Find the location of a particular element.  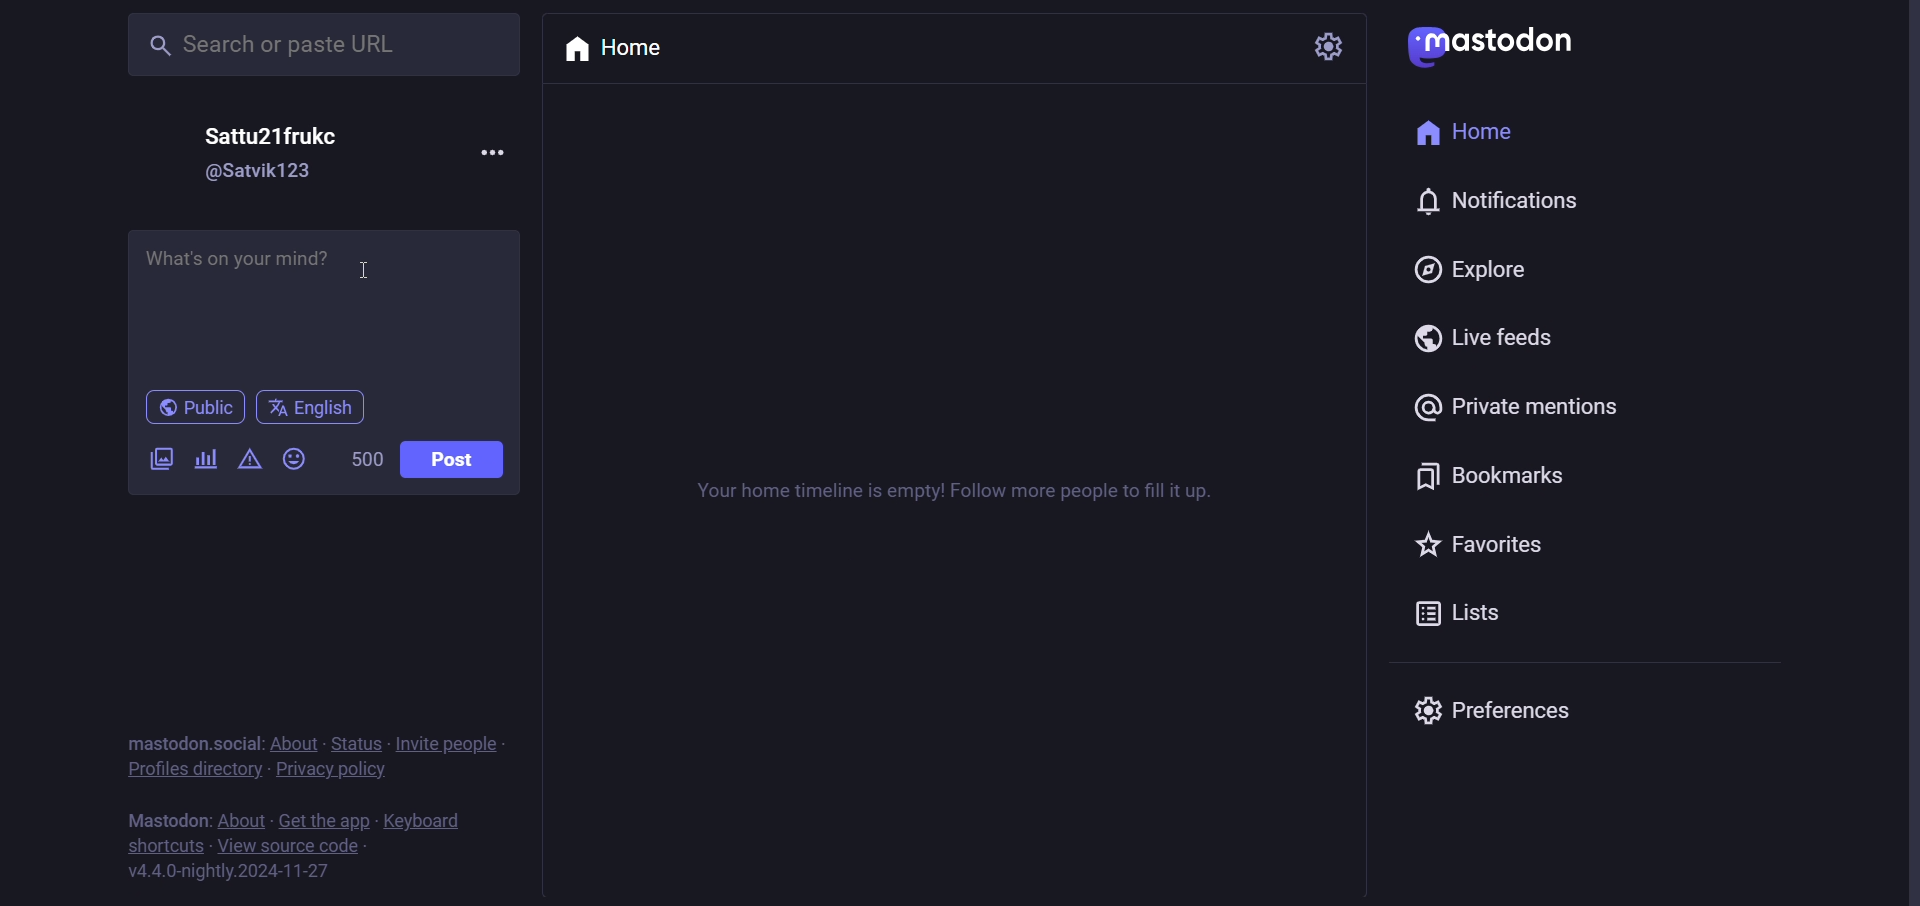

@Satvik123 is located at coordinates (257, 171).